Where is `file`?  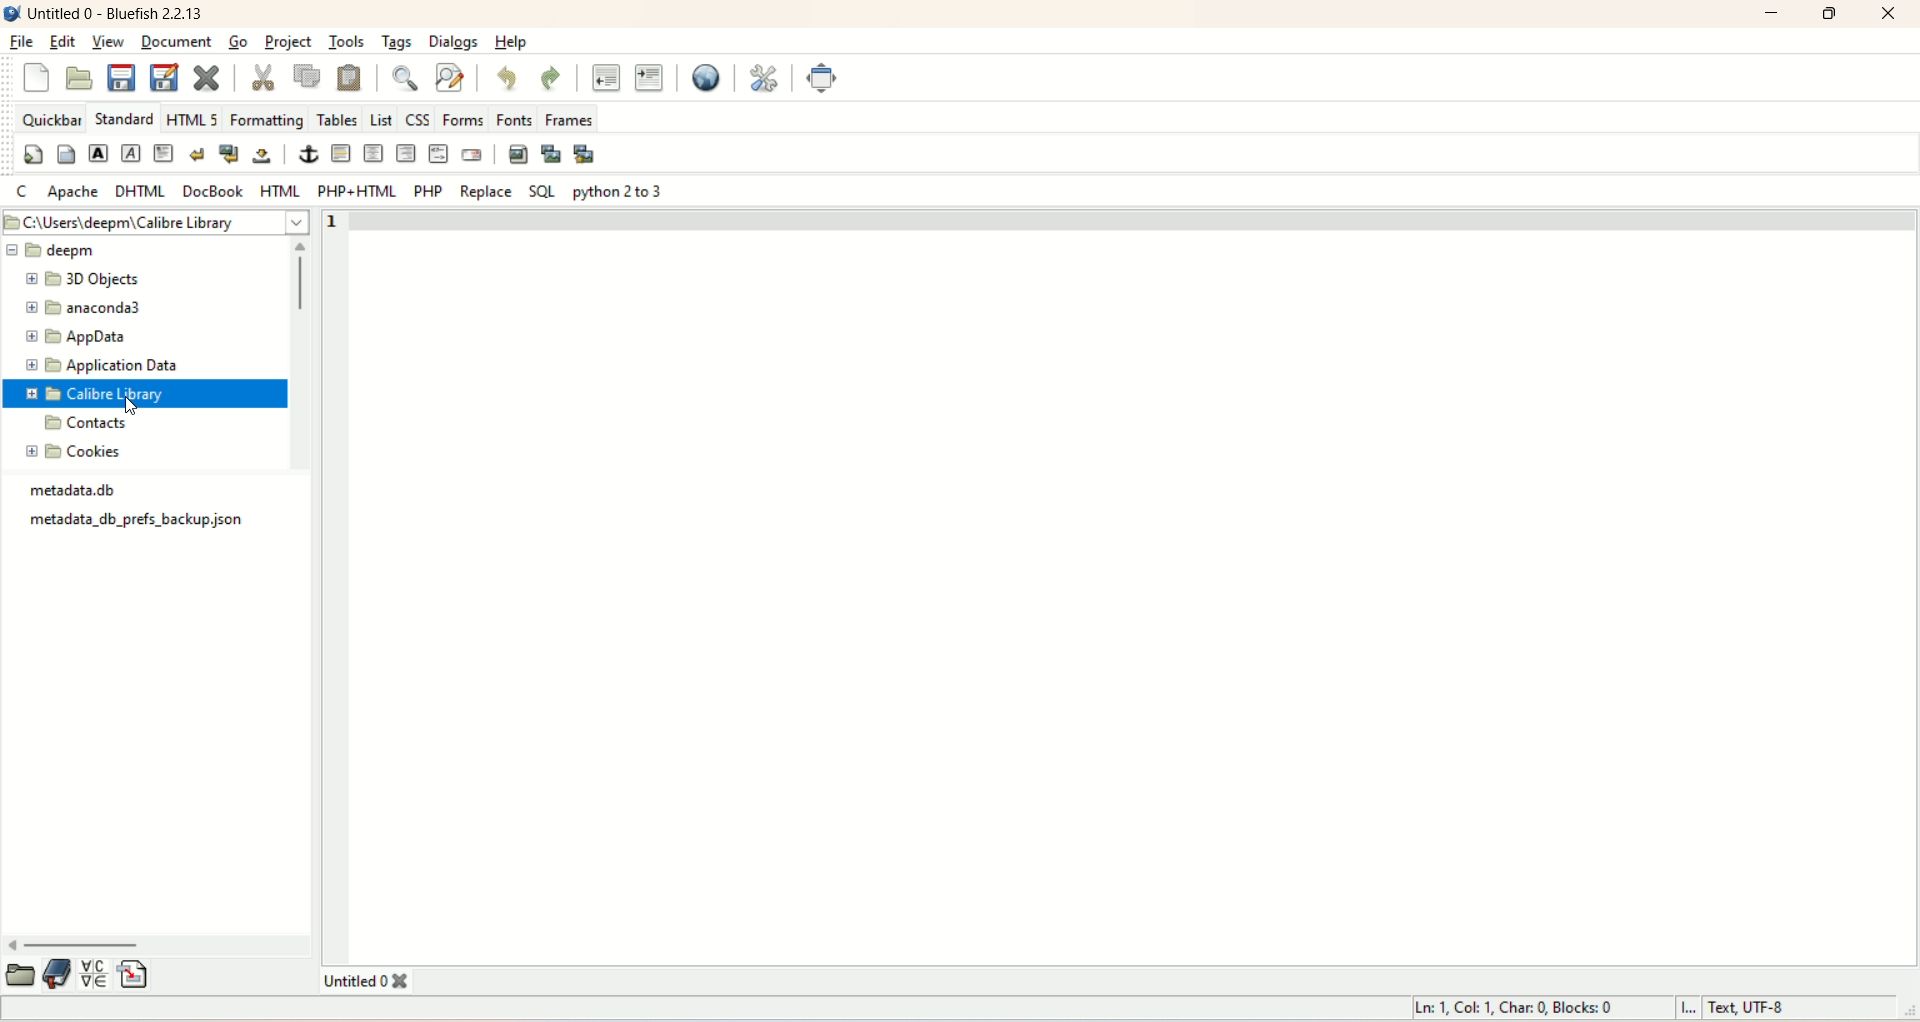 file is located at coordinates (24, 38).